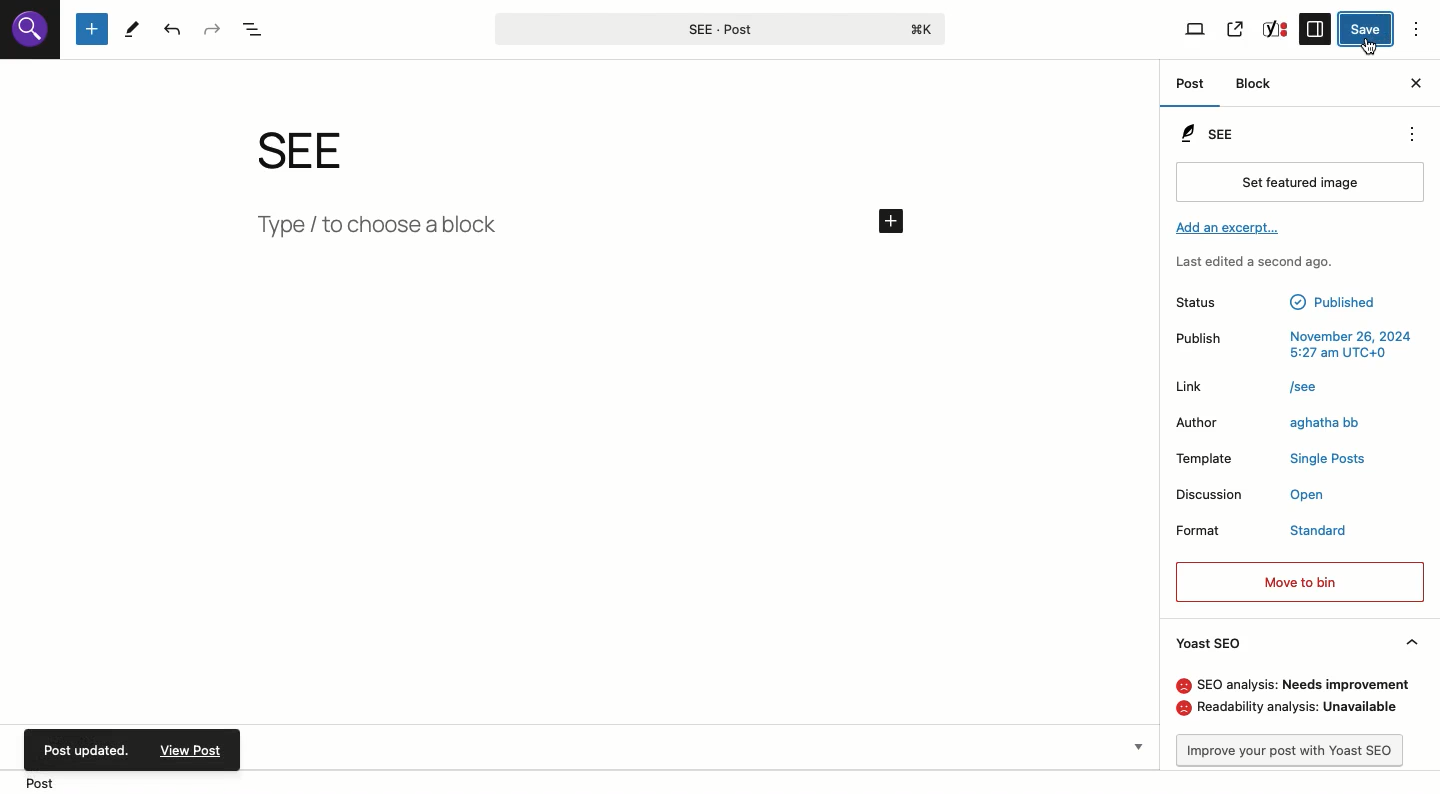  Describe the element at coordinates (584, 230) in the screenshot. I see `type/Add new block` at that location.